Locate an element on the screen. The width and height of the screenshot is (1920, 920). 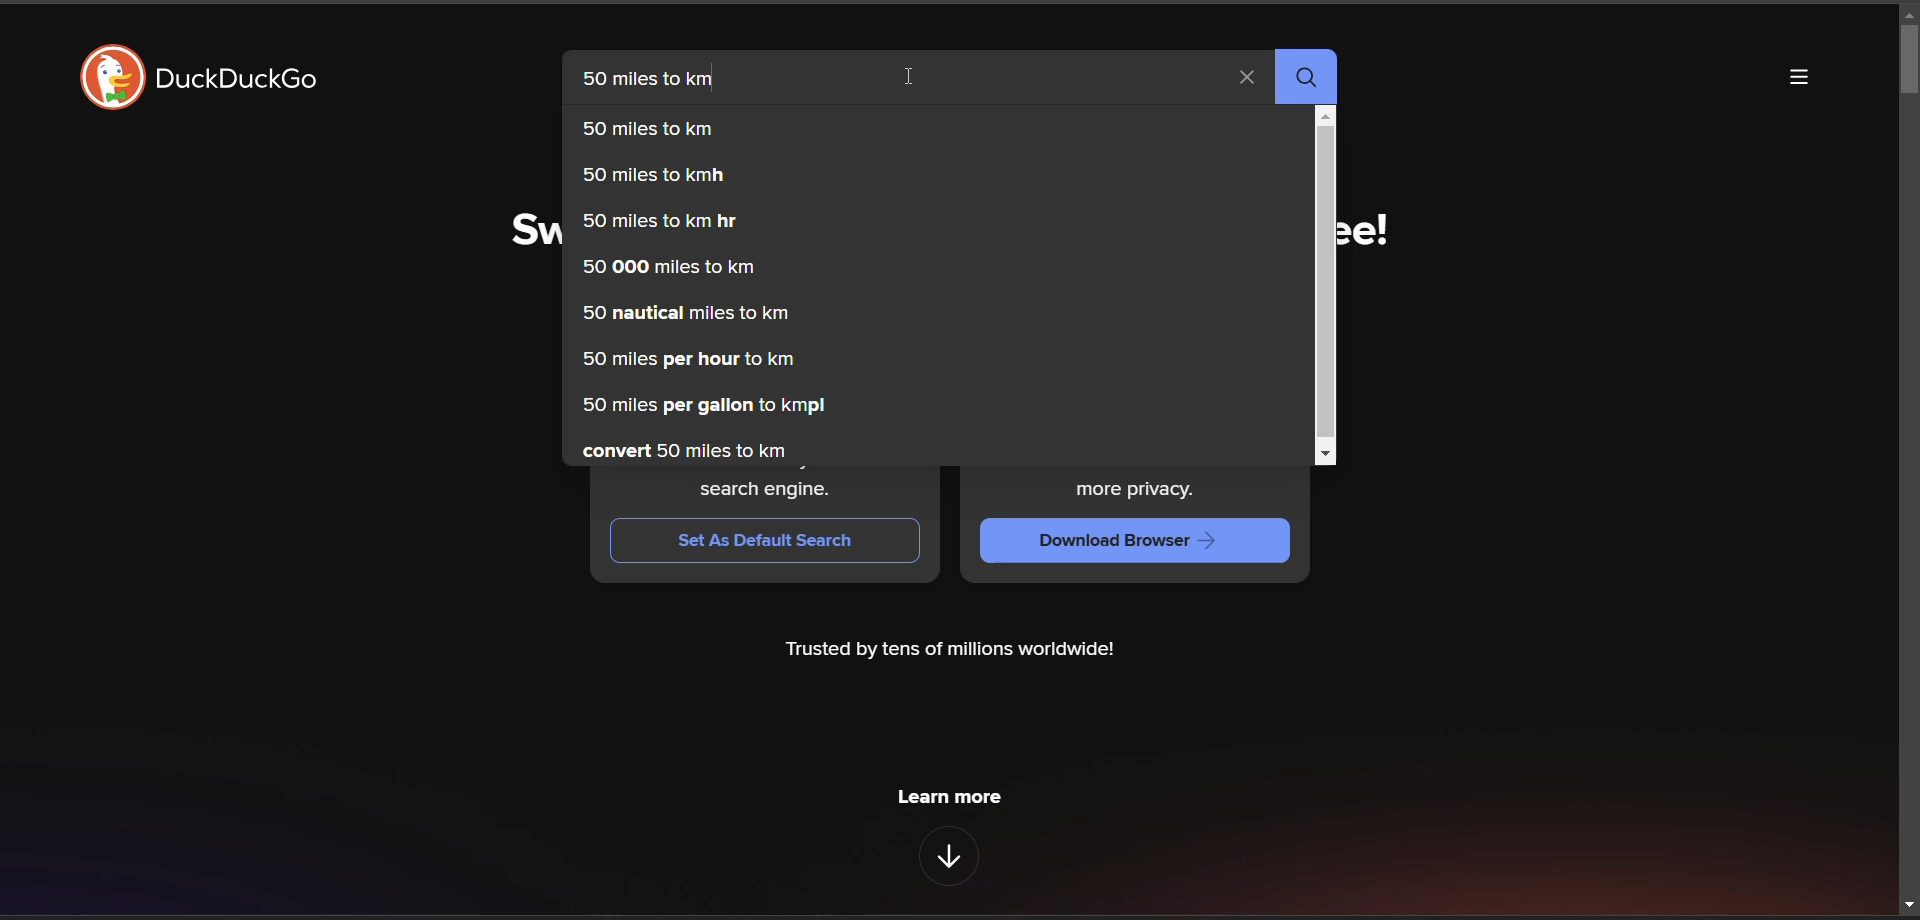
clear search term is located at coordinates (1243, 80).